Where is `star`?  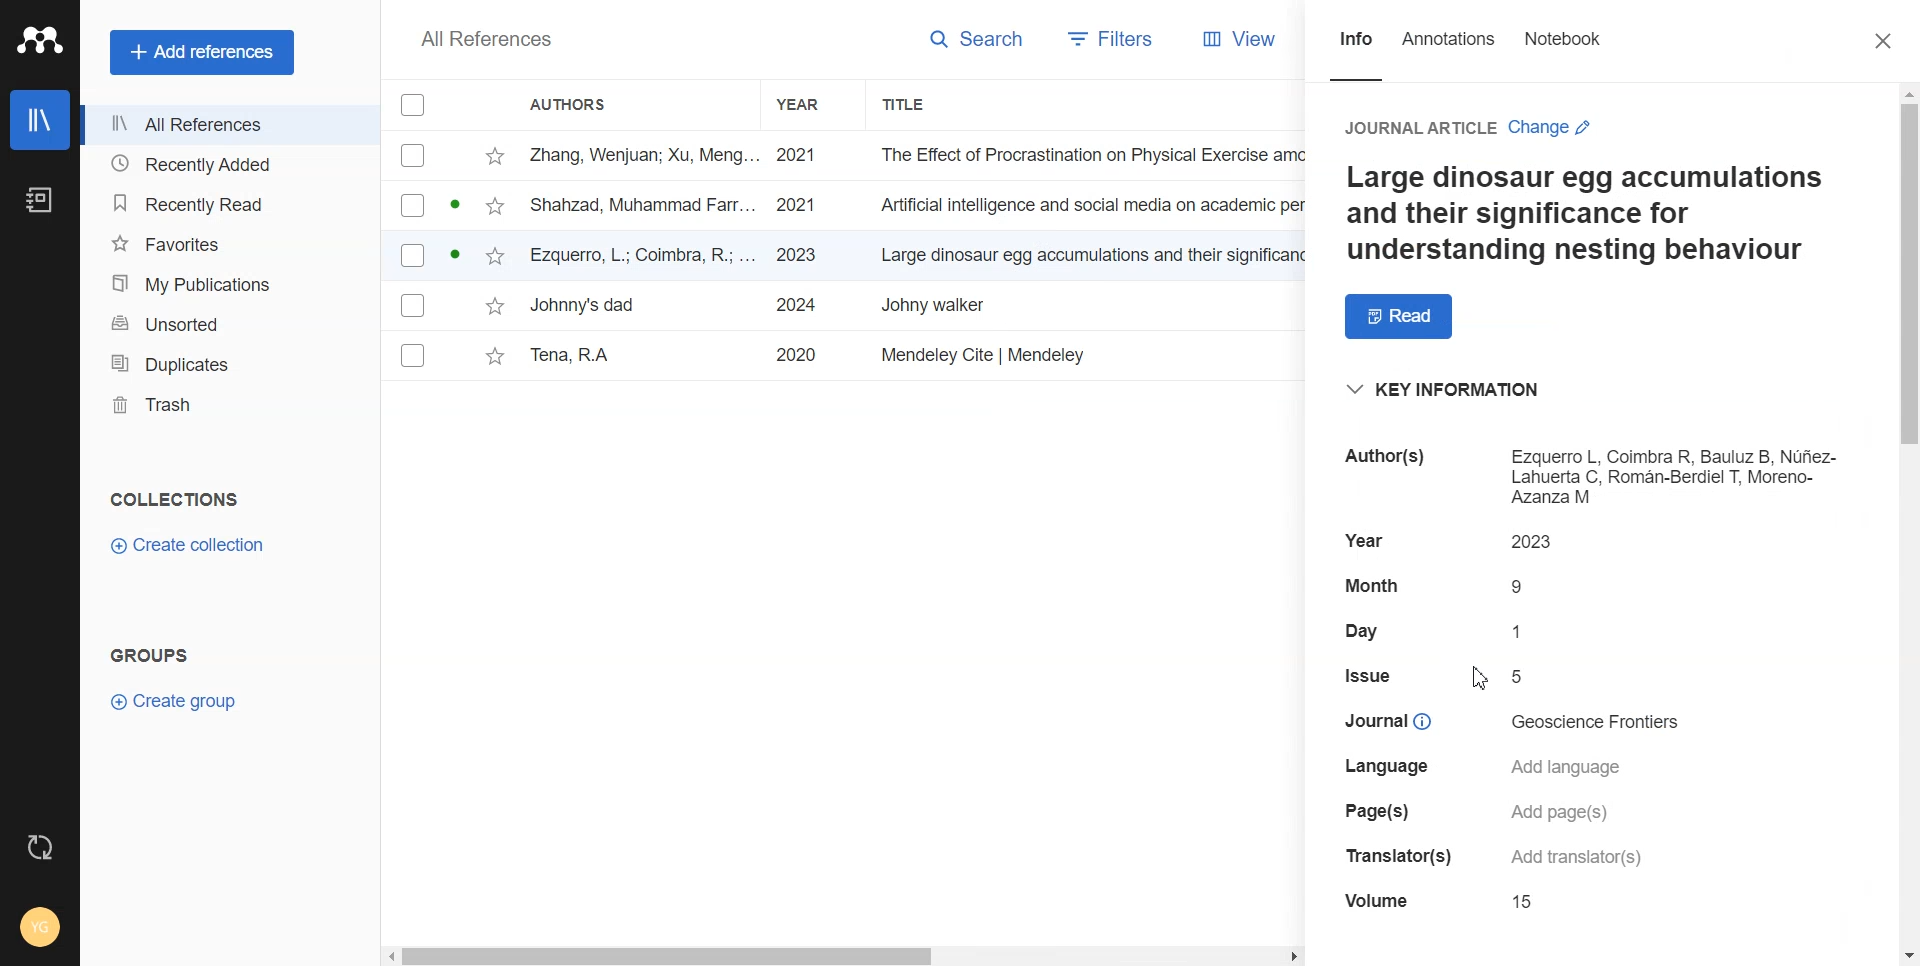 star is located at coordinates (496, 255).